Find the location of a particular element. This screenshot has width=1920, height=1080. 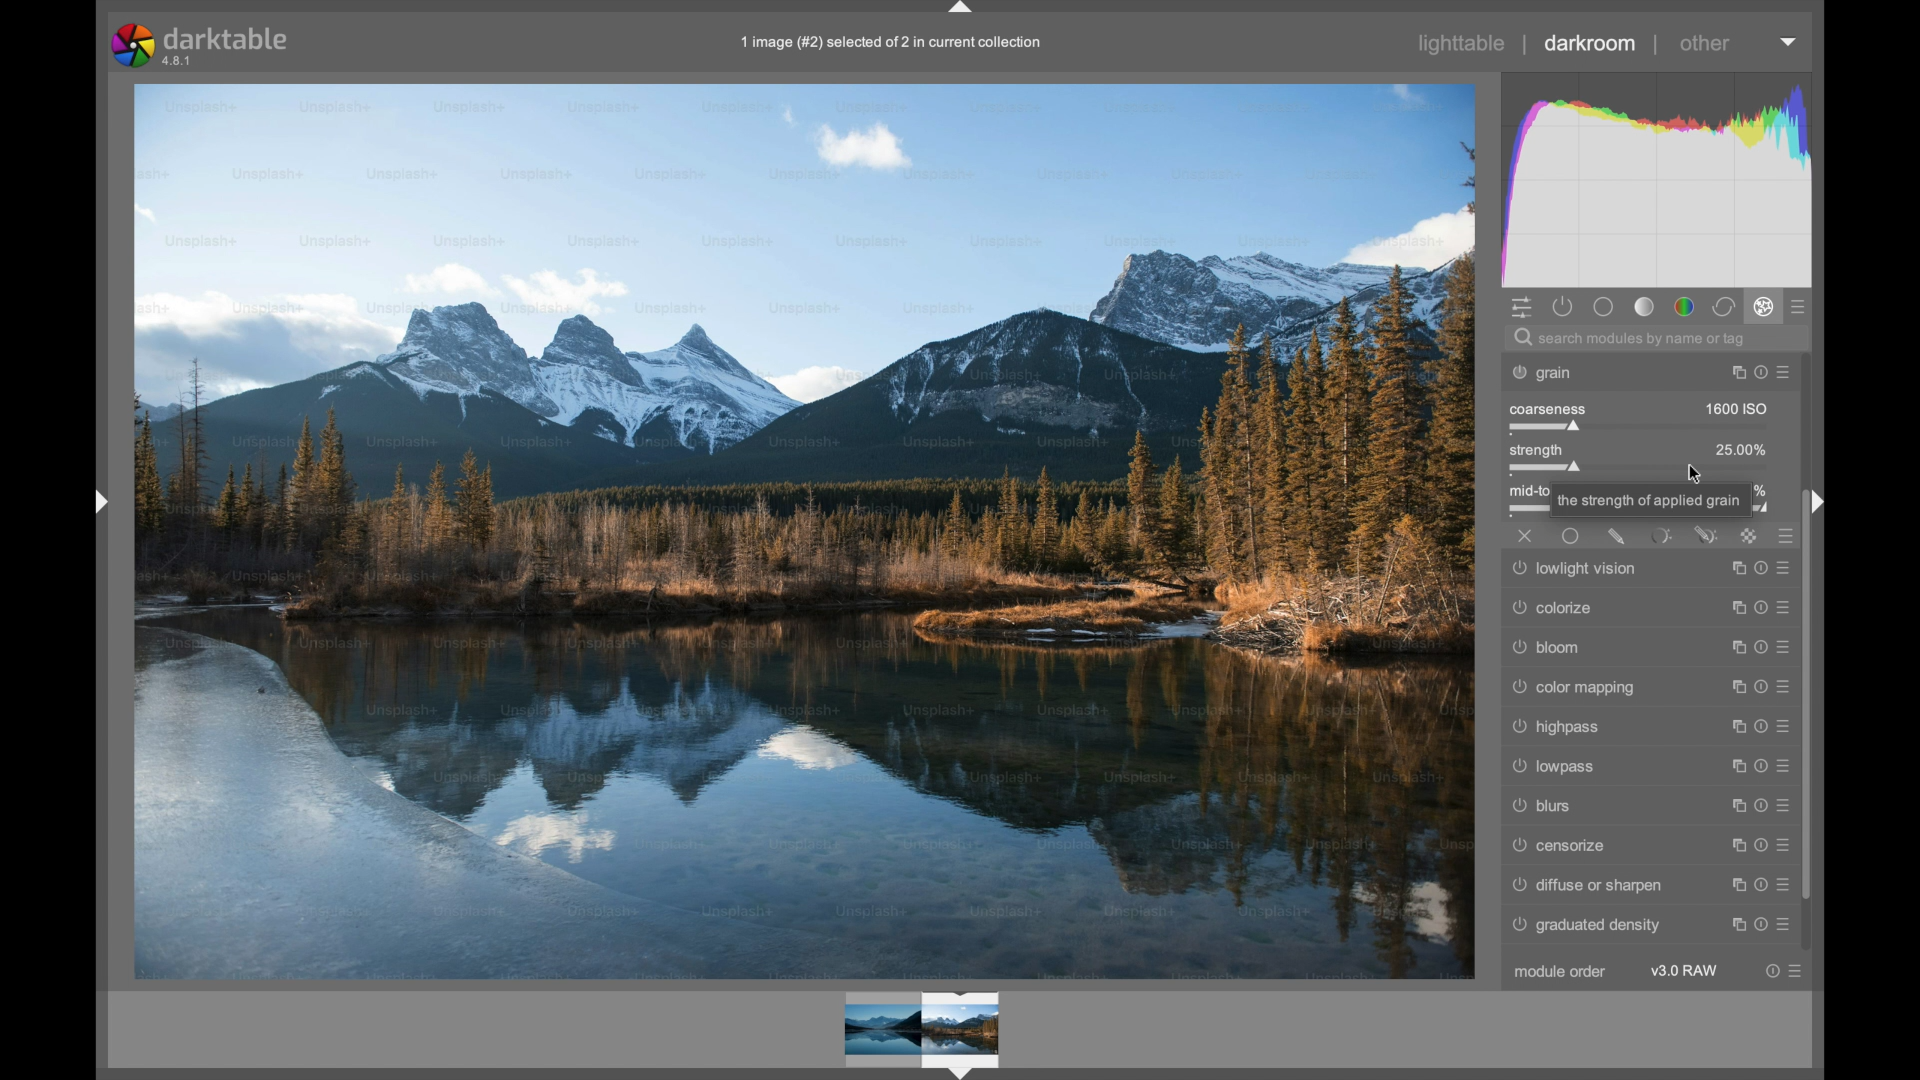

reset parameters is located at coordinates (1758, 607).